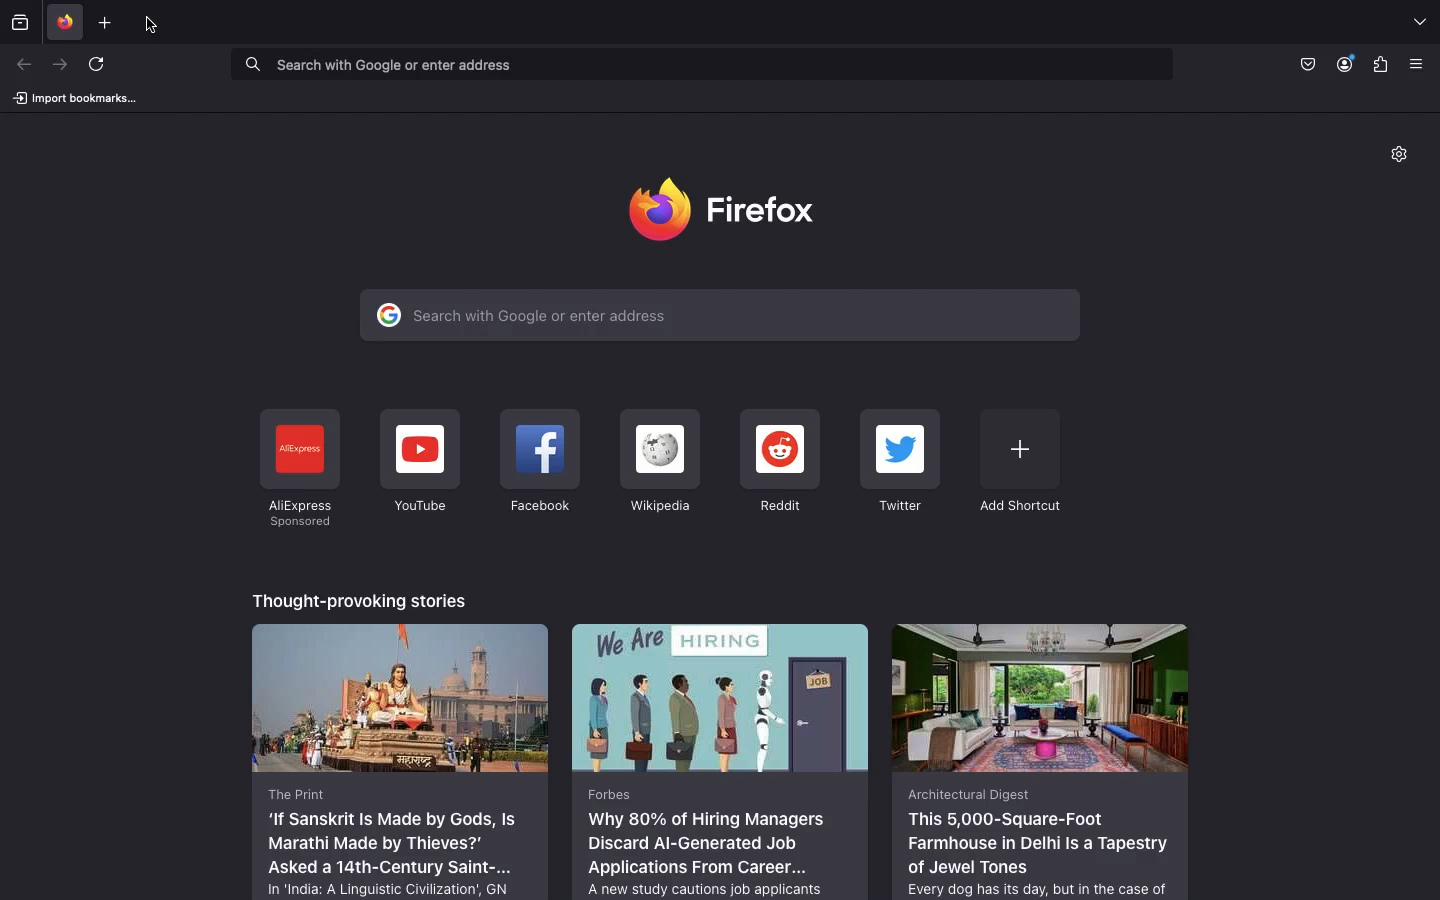 The width and height of the screenshot is (1440, 900). I want to click on Forbes

‘Why 80% of Hiring Managers
Discard Al-Generated Job
Applications From Career...

A new study cautions job applicants, so click(722, 760).